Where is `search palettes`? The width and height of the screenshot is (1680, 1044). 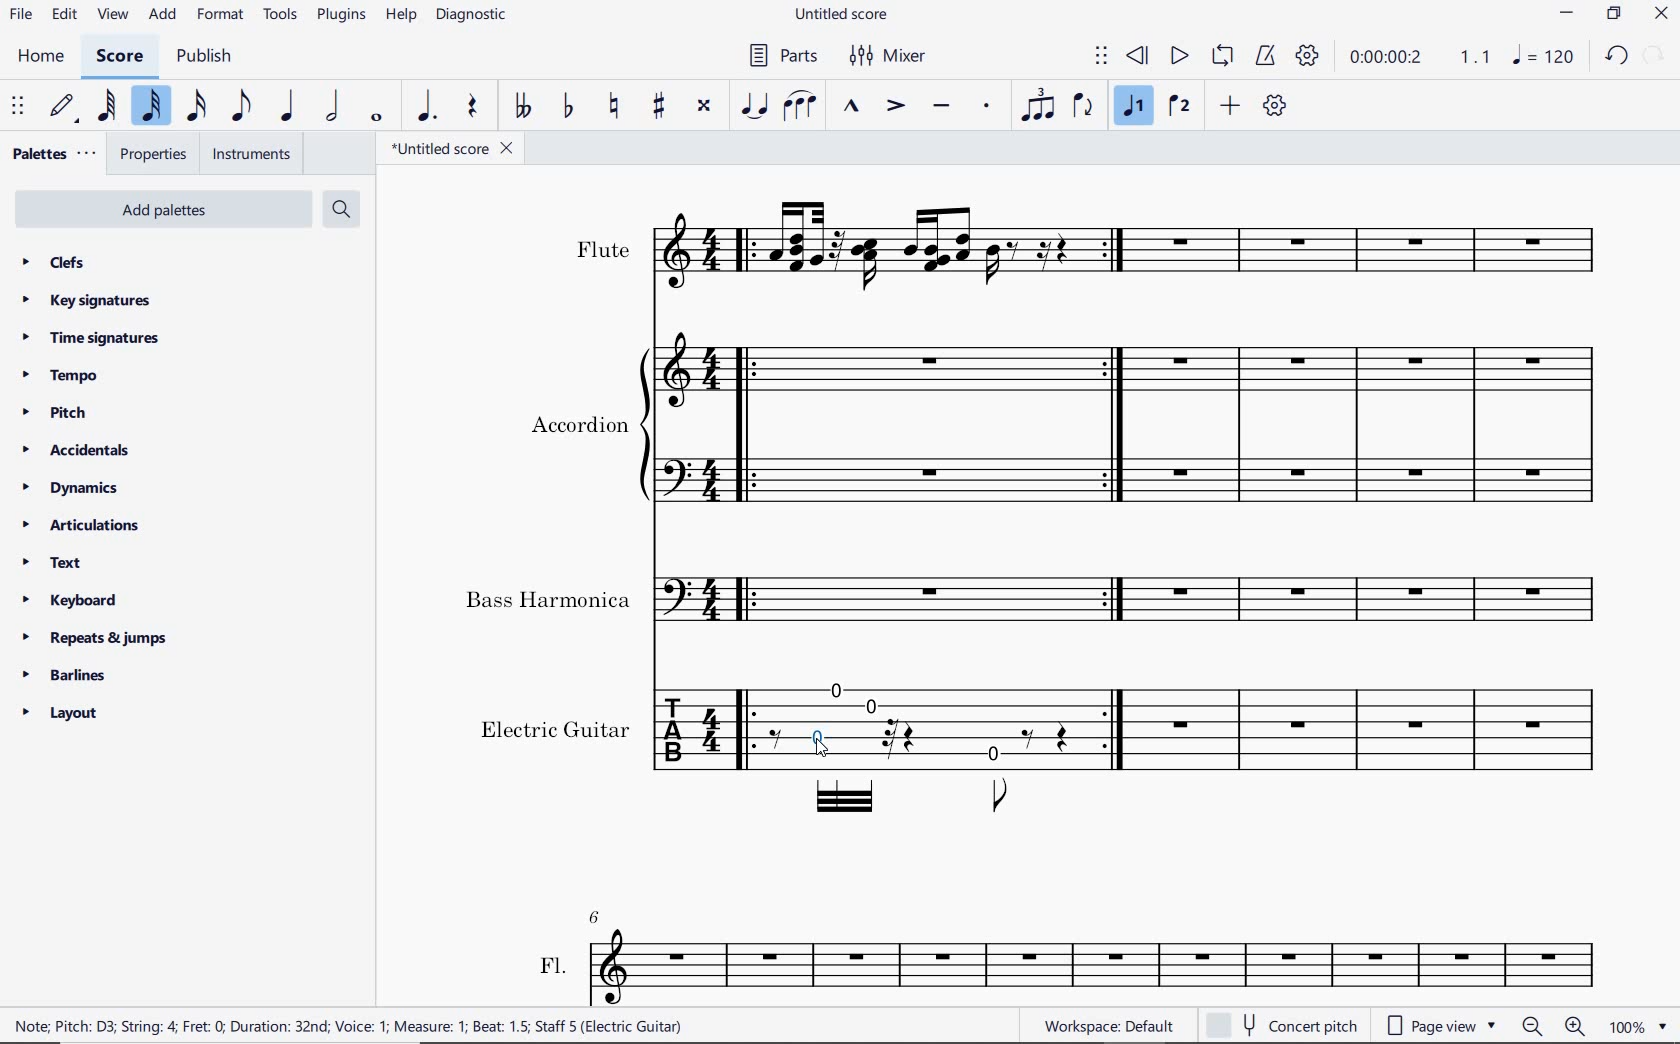 search palettes is located at coordinates (343, 210).